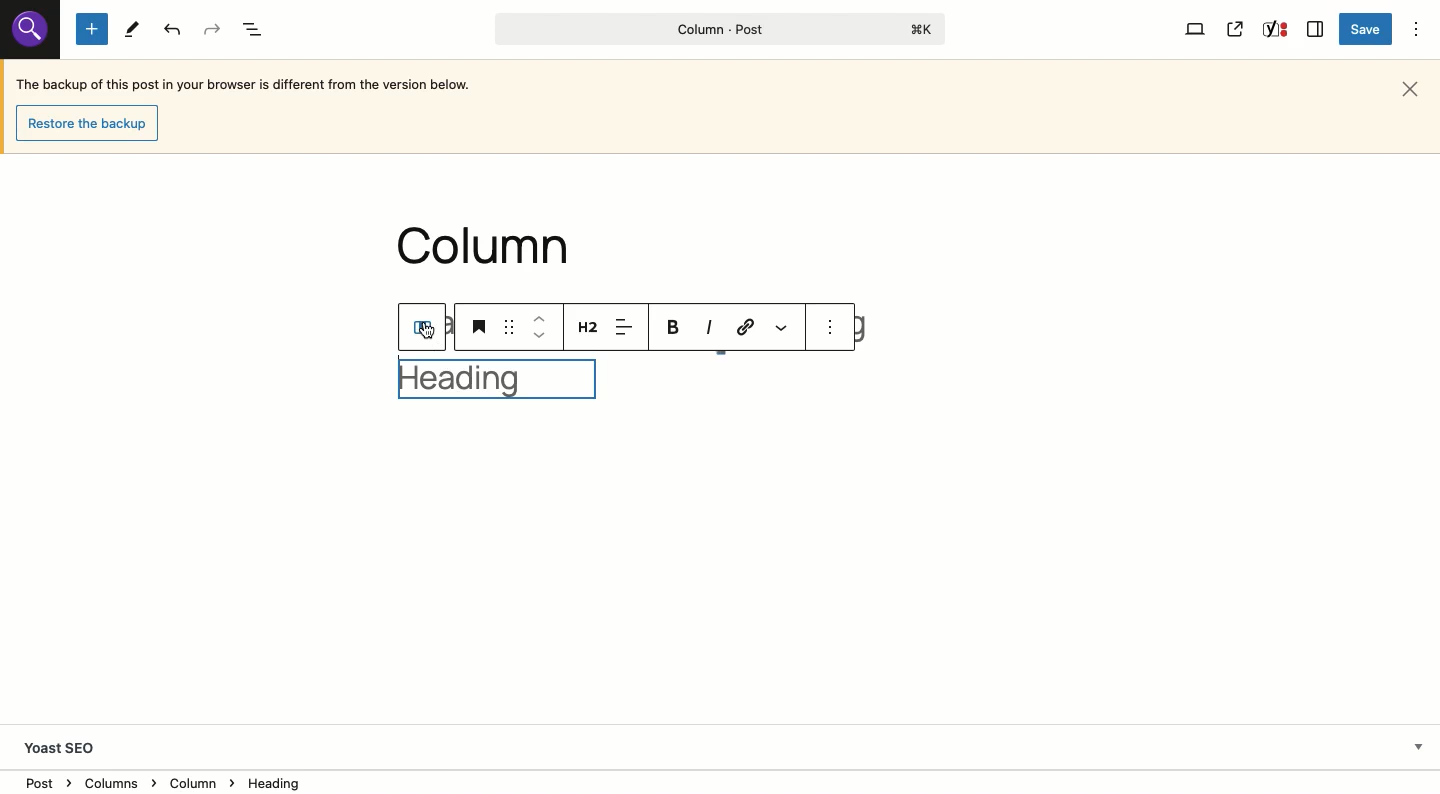 Image resolution: width=1440 pixels, height=794 pixels. What do you see at coordinates (588, 328) in the screenshot?
I see `Heading 2` at bounding box center [588, 328].